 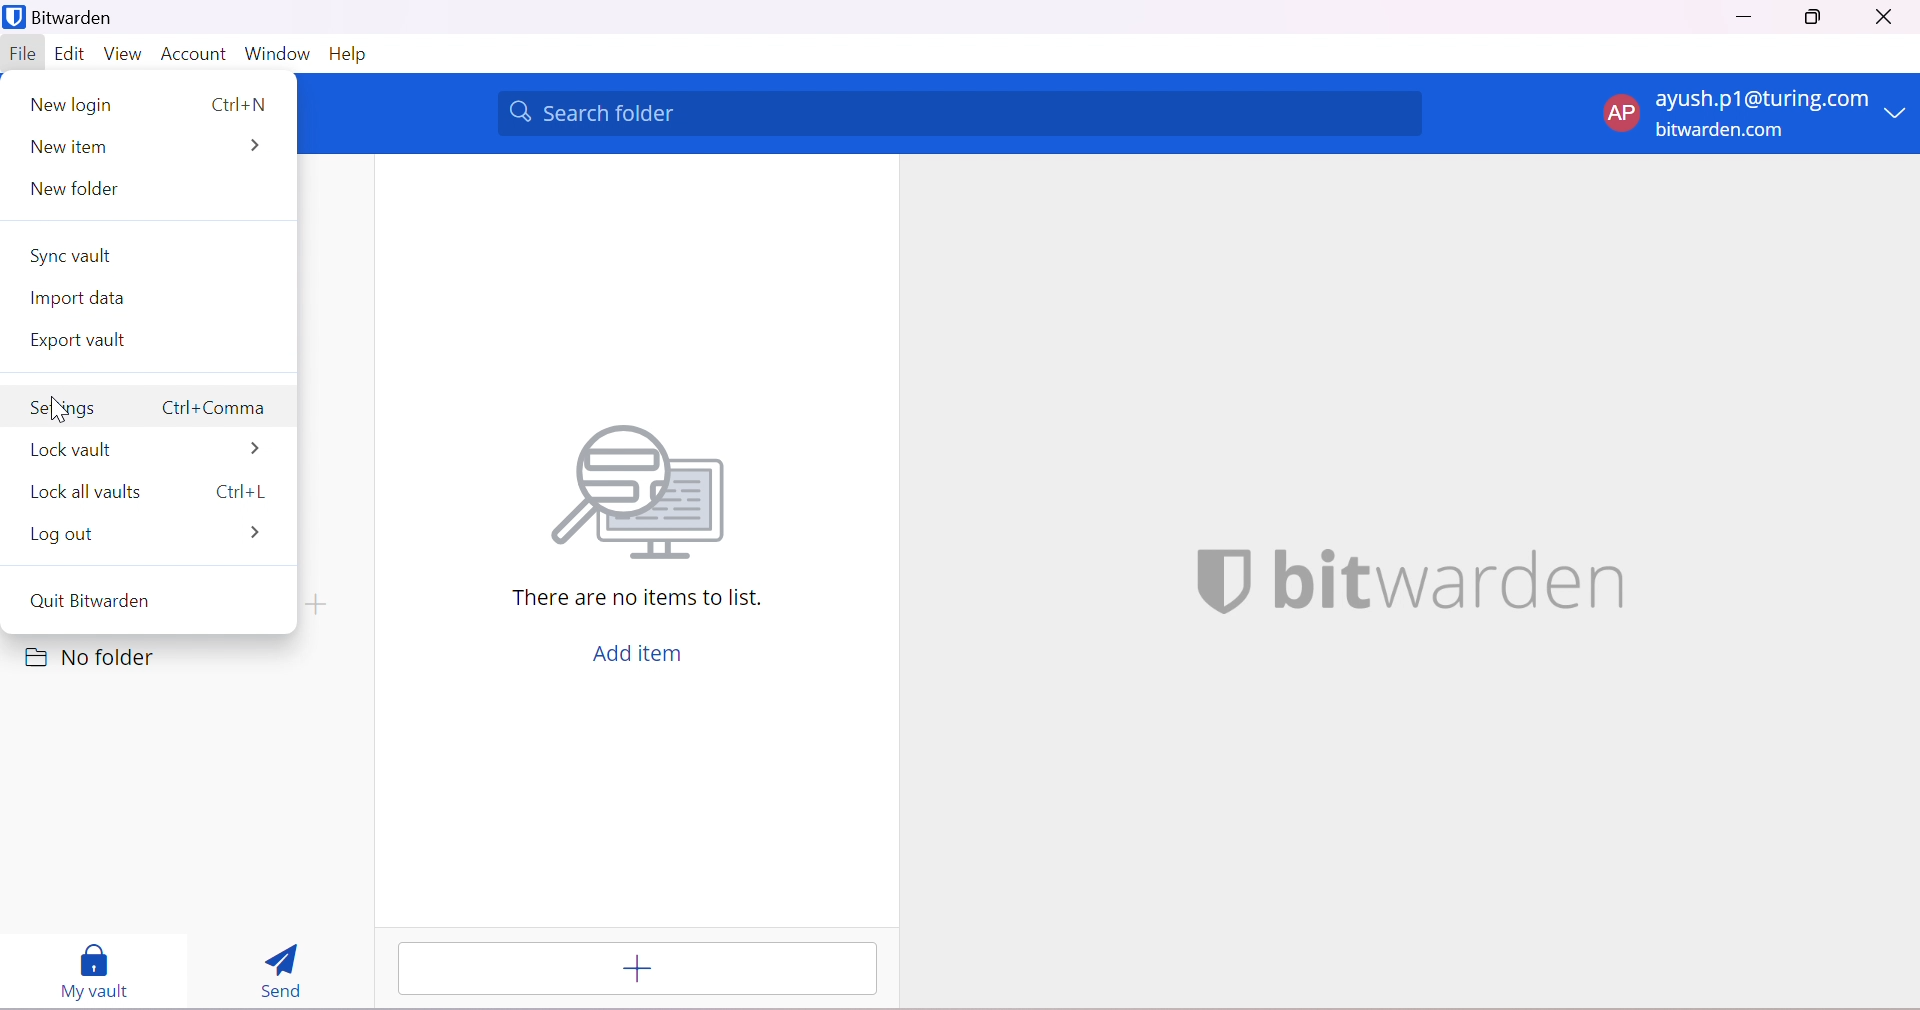 What do you see at coordinates (1883, 17) in the screenshot?
I see `Close` at bounding box center [1883, 17].